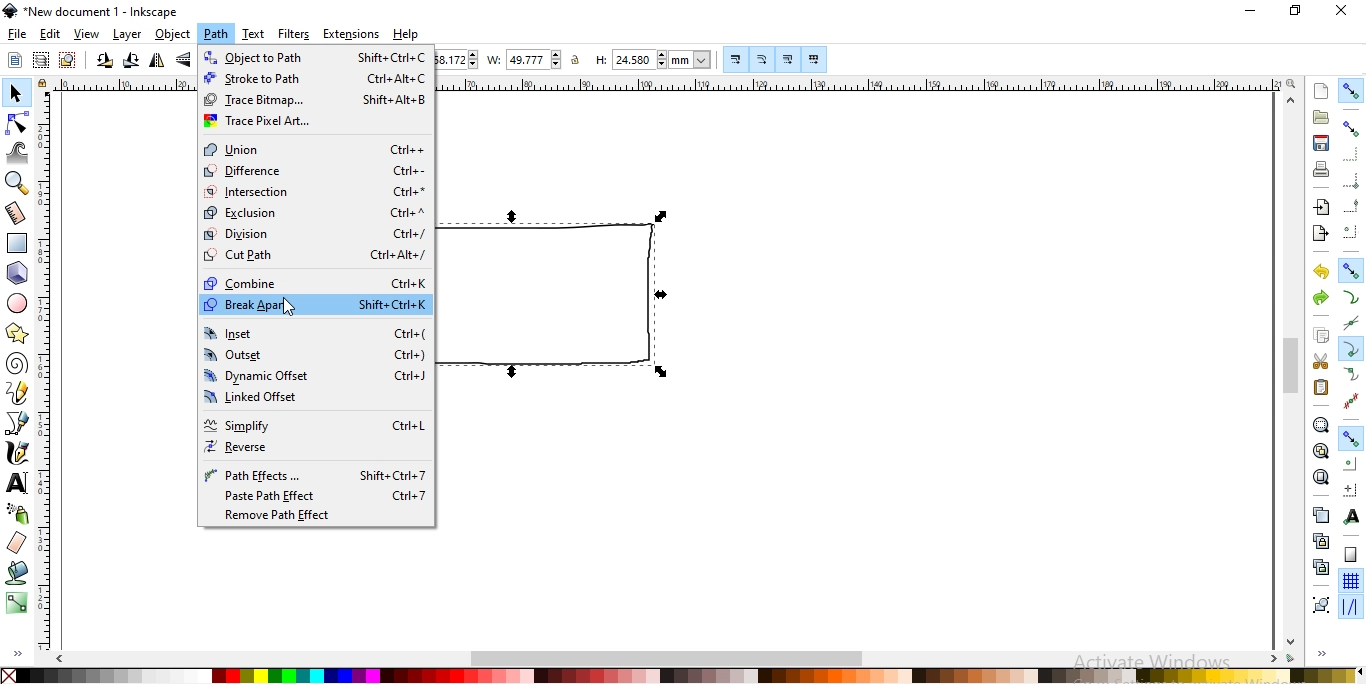  Describe the element at coordinates (311, 399) in the screenshot. I see `linked offset` at that location.